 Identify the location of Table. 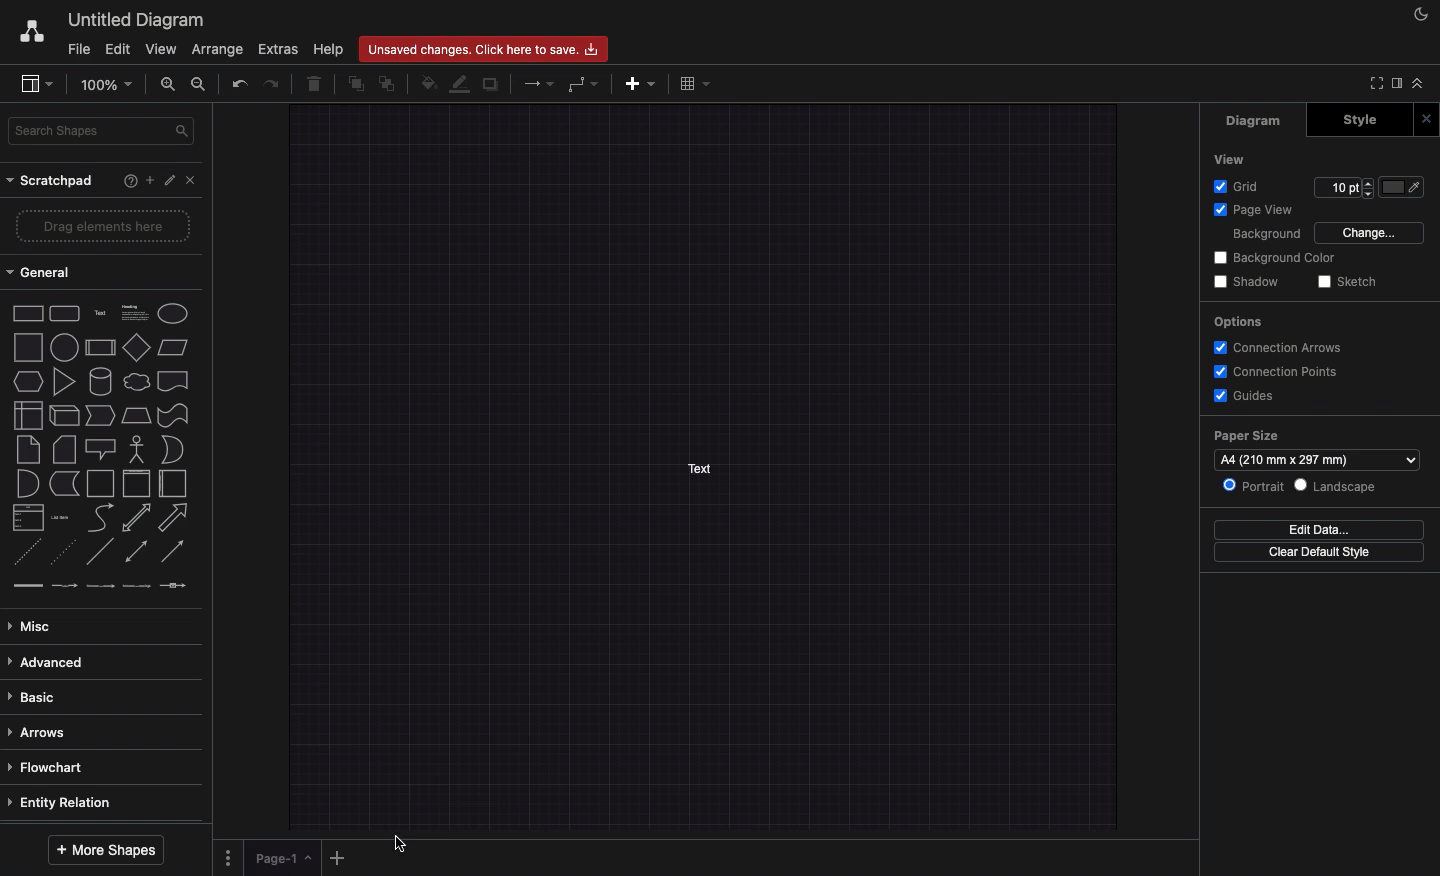
(699, 85).